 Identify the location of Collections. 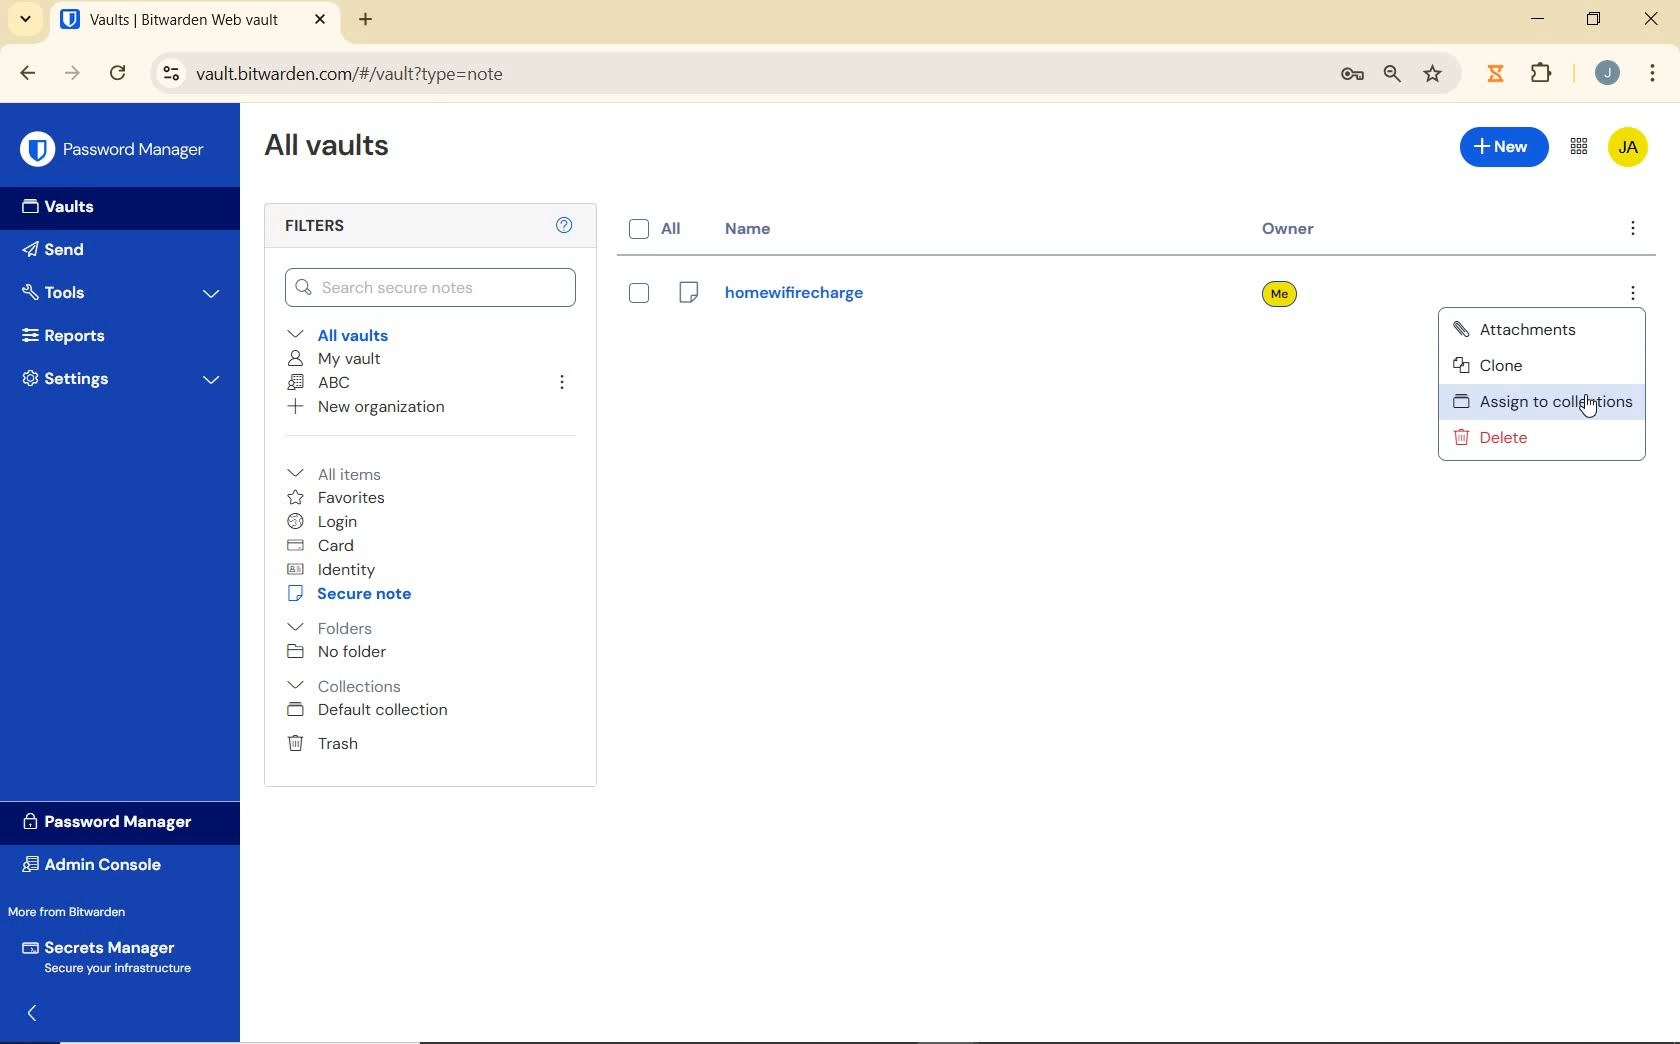
(349, 685).